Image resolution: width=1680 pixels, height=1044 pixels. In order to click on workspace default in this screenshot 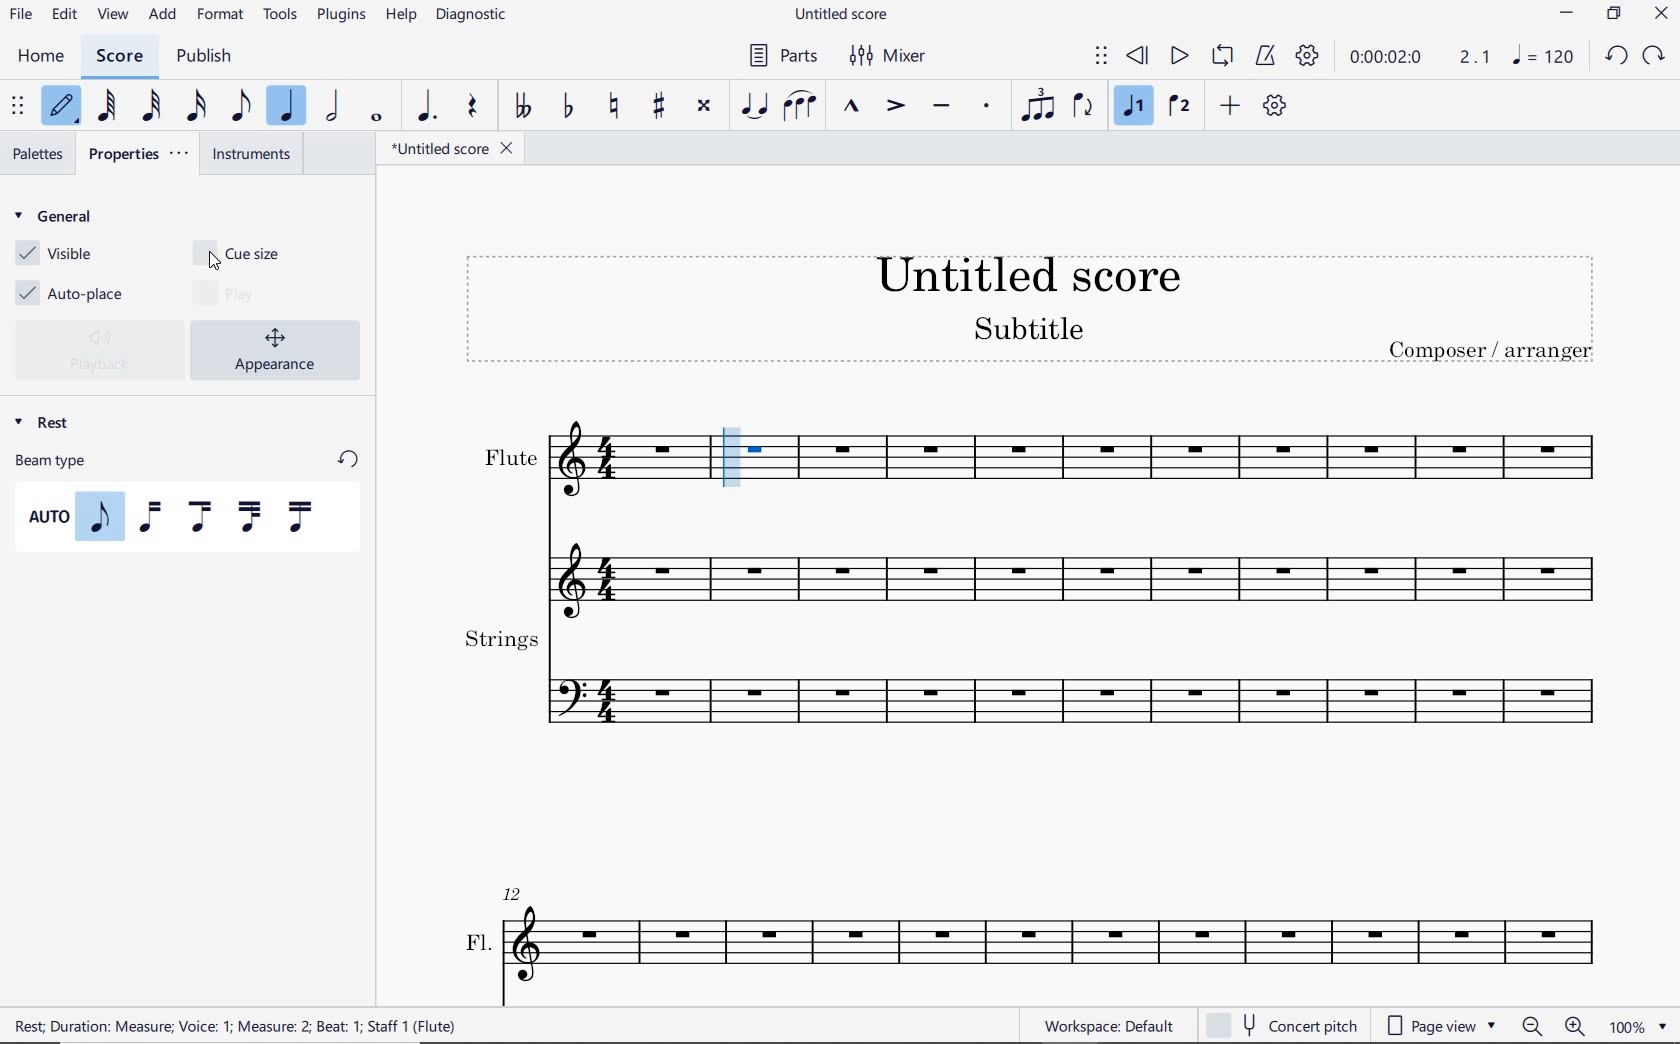, I will do `click(1108, 1026)`.